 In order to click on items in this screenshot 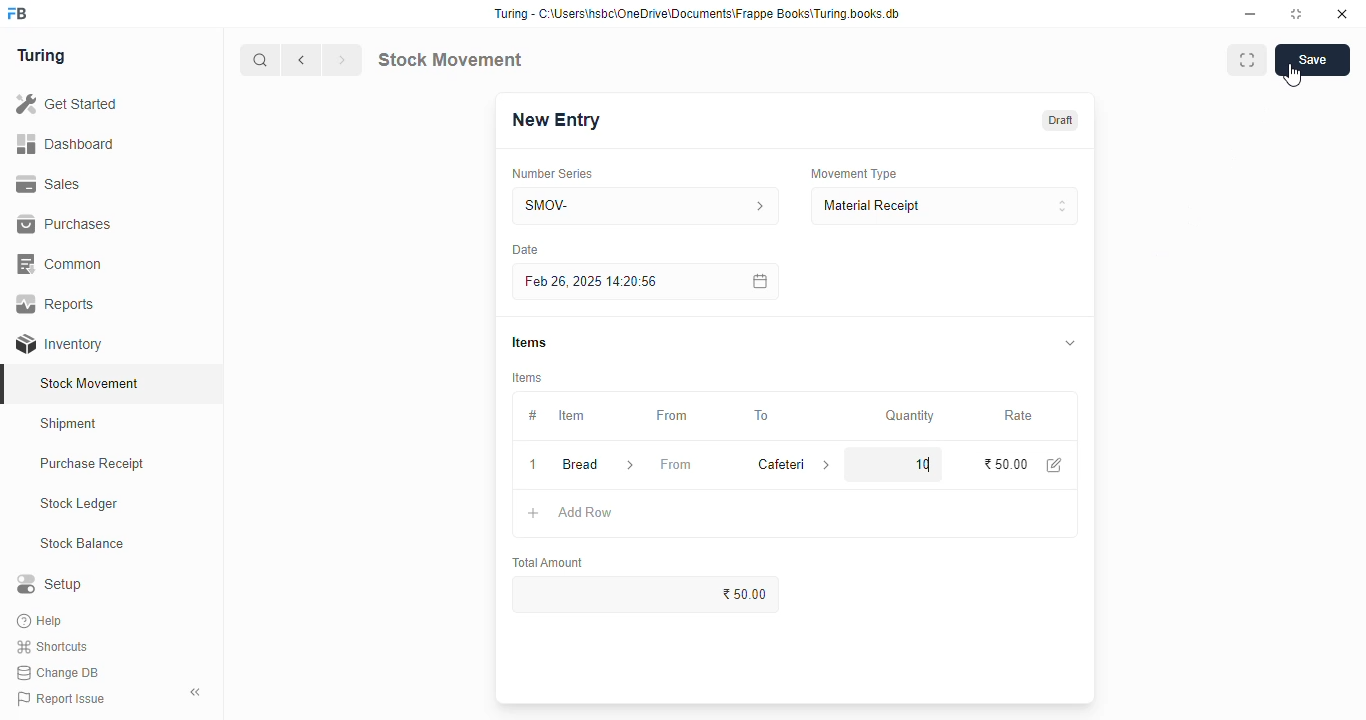, I will do `click(528, 378)`.